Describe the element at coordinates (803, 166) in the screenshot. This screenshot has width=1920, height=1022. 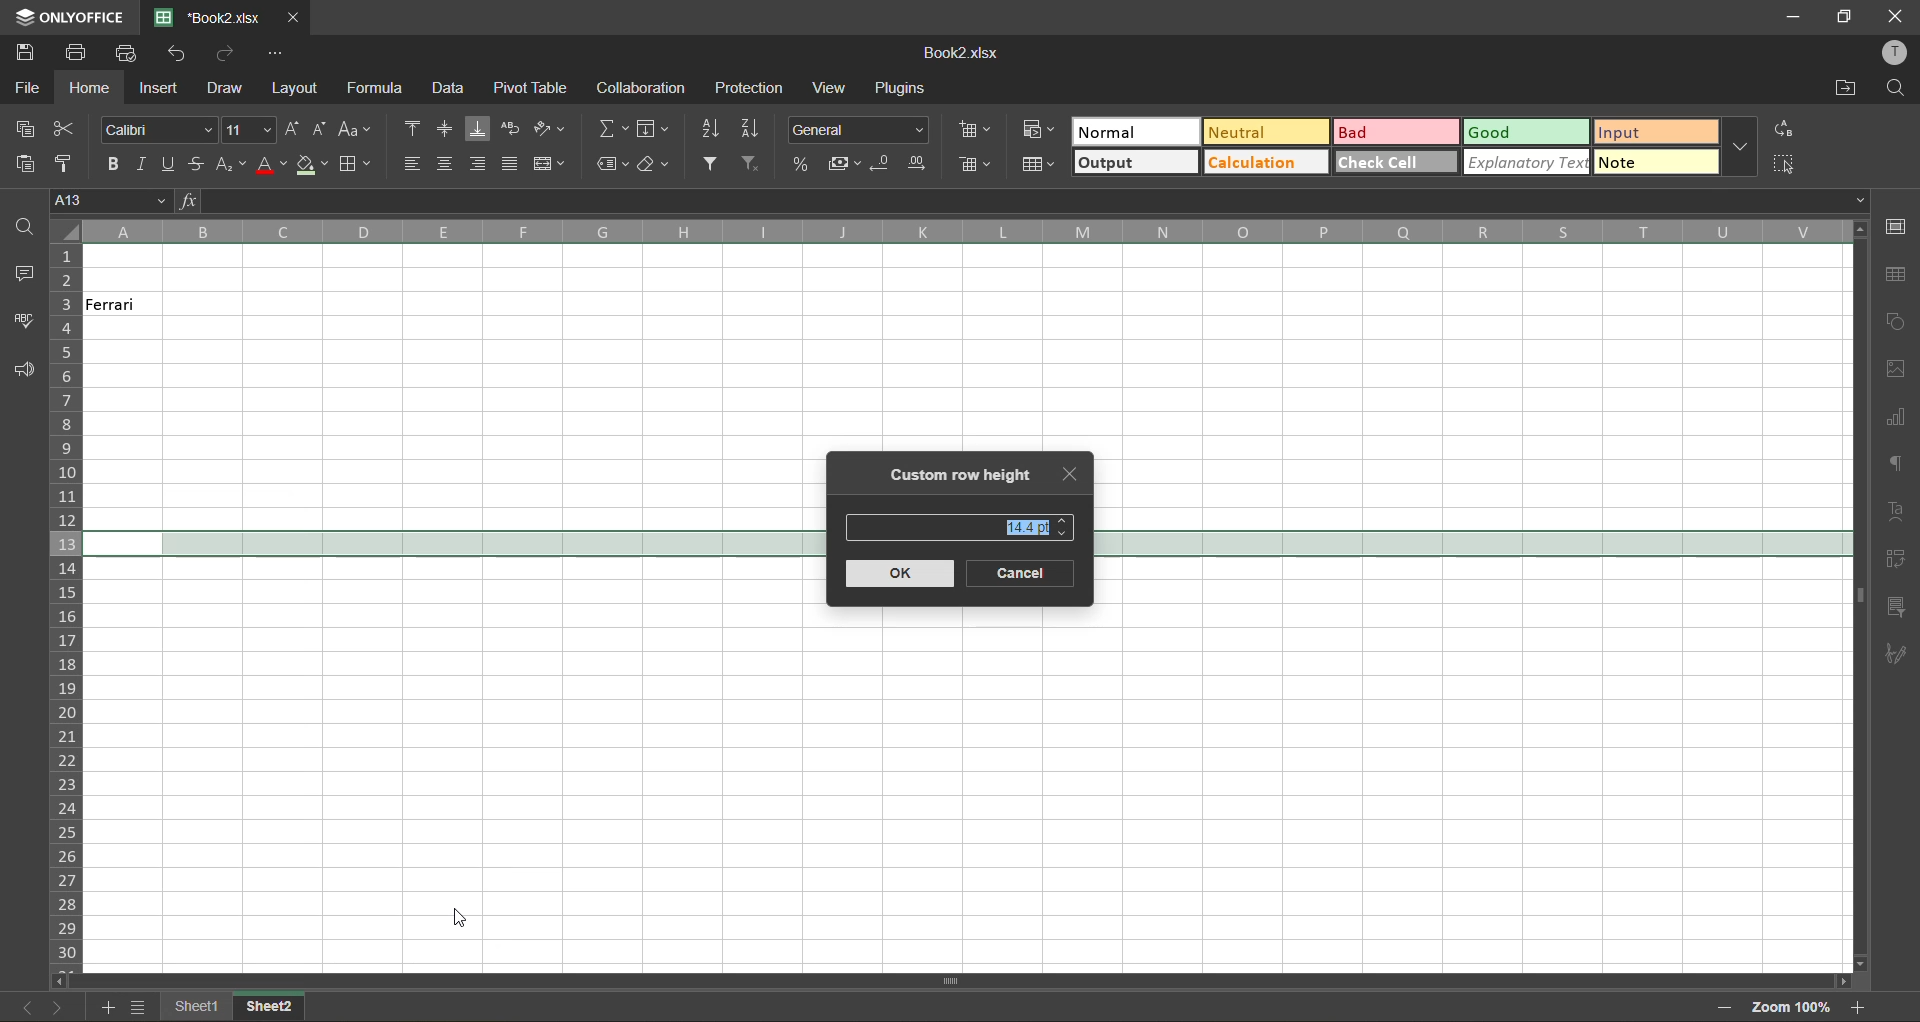
I see `percent` at that location.